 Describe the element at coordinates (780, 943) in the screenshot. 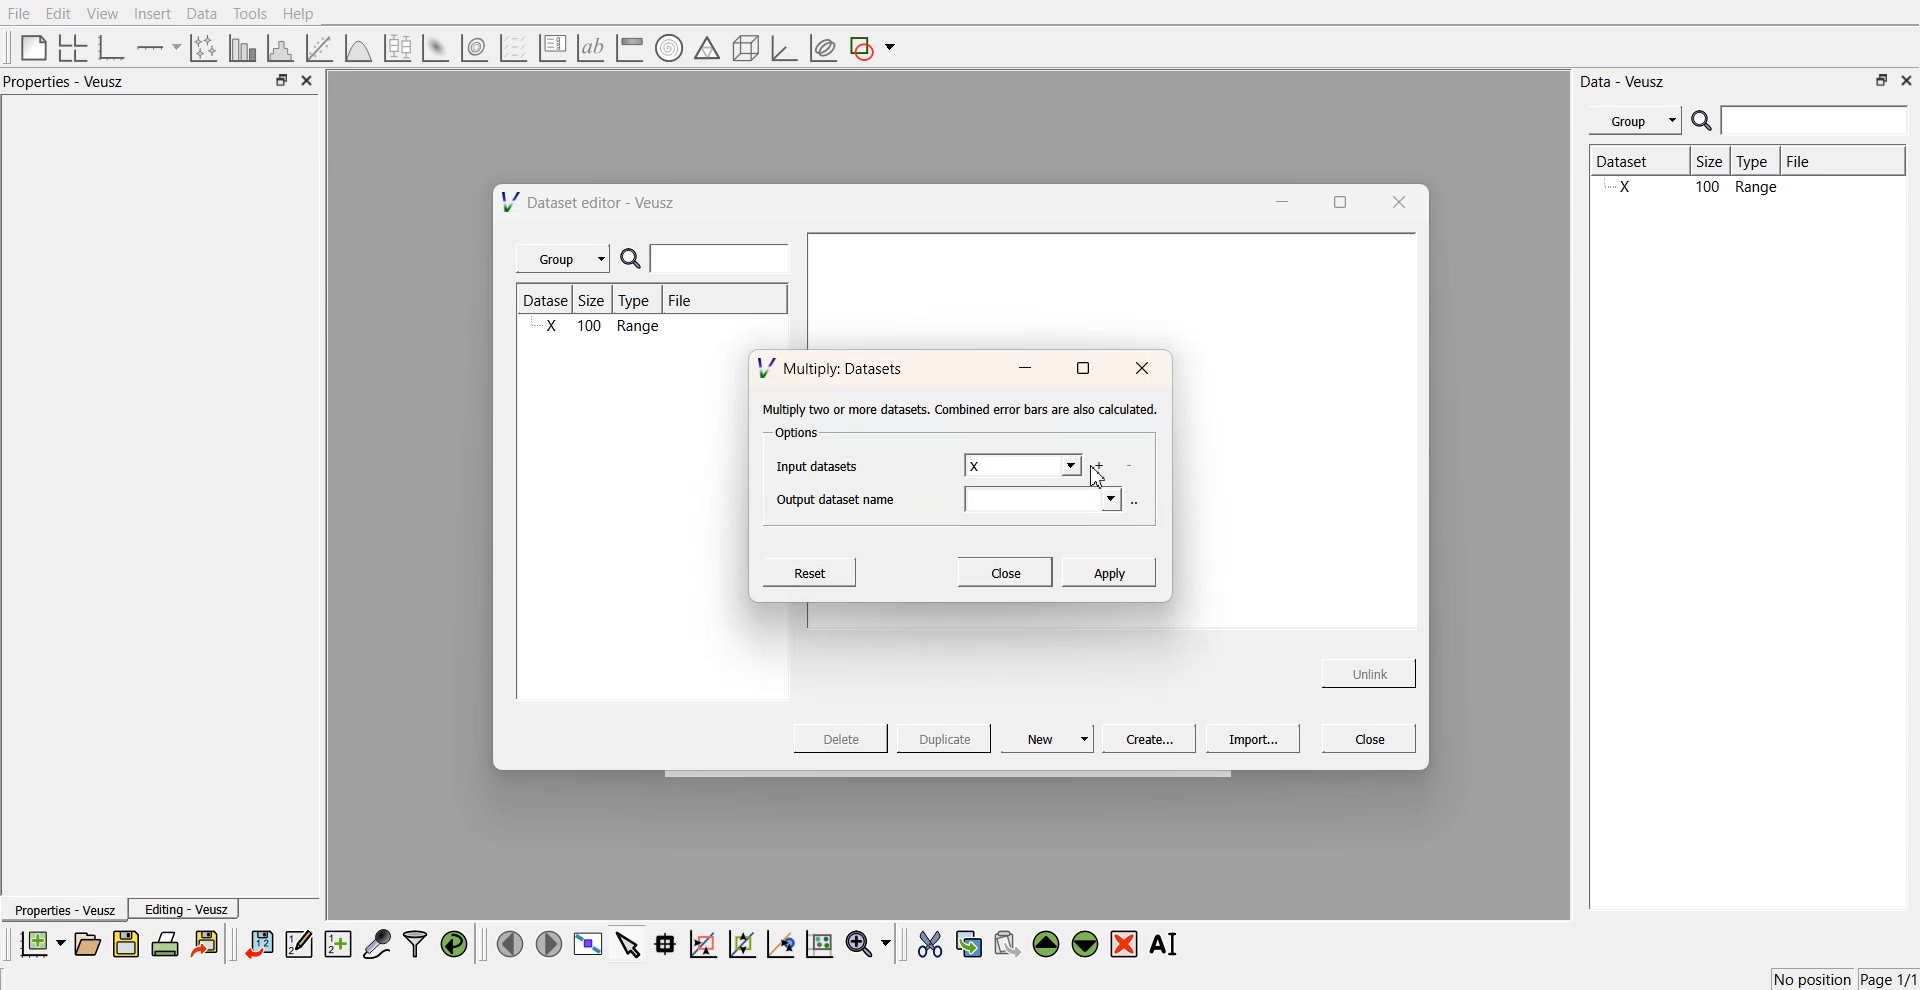

I see `recenter the graph axes` at that location.